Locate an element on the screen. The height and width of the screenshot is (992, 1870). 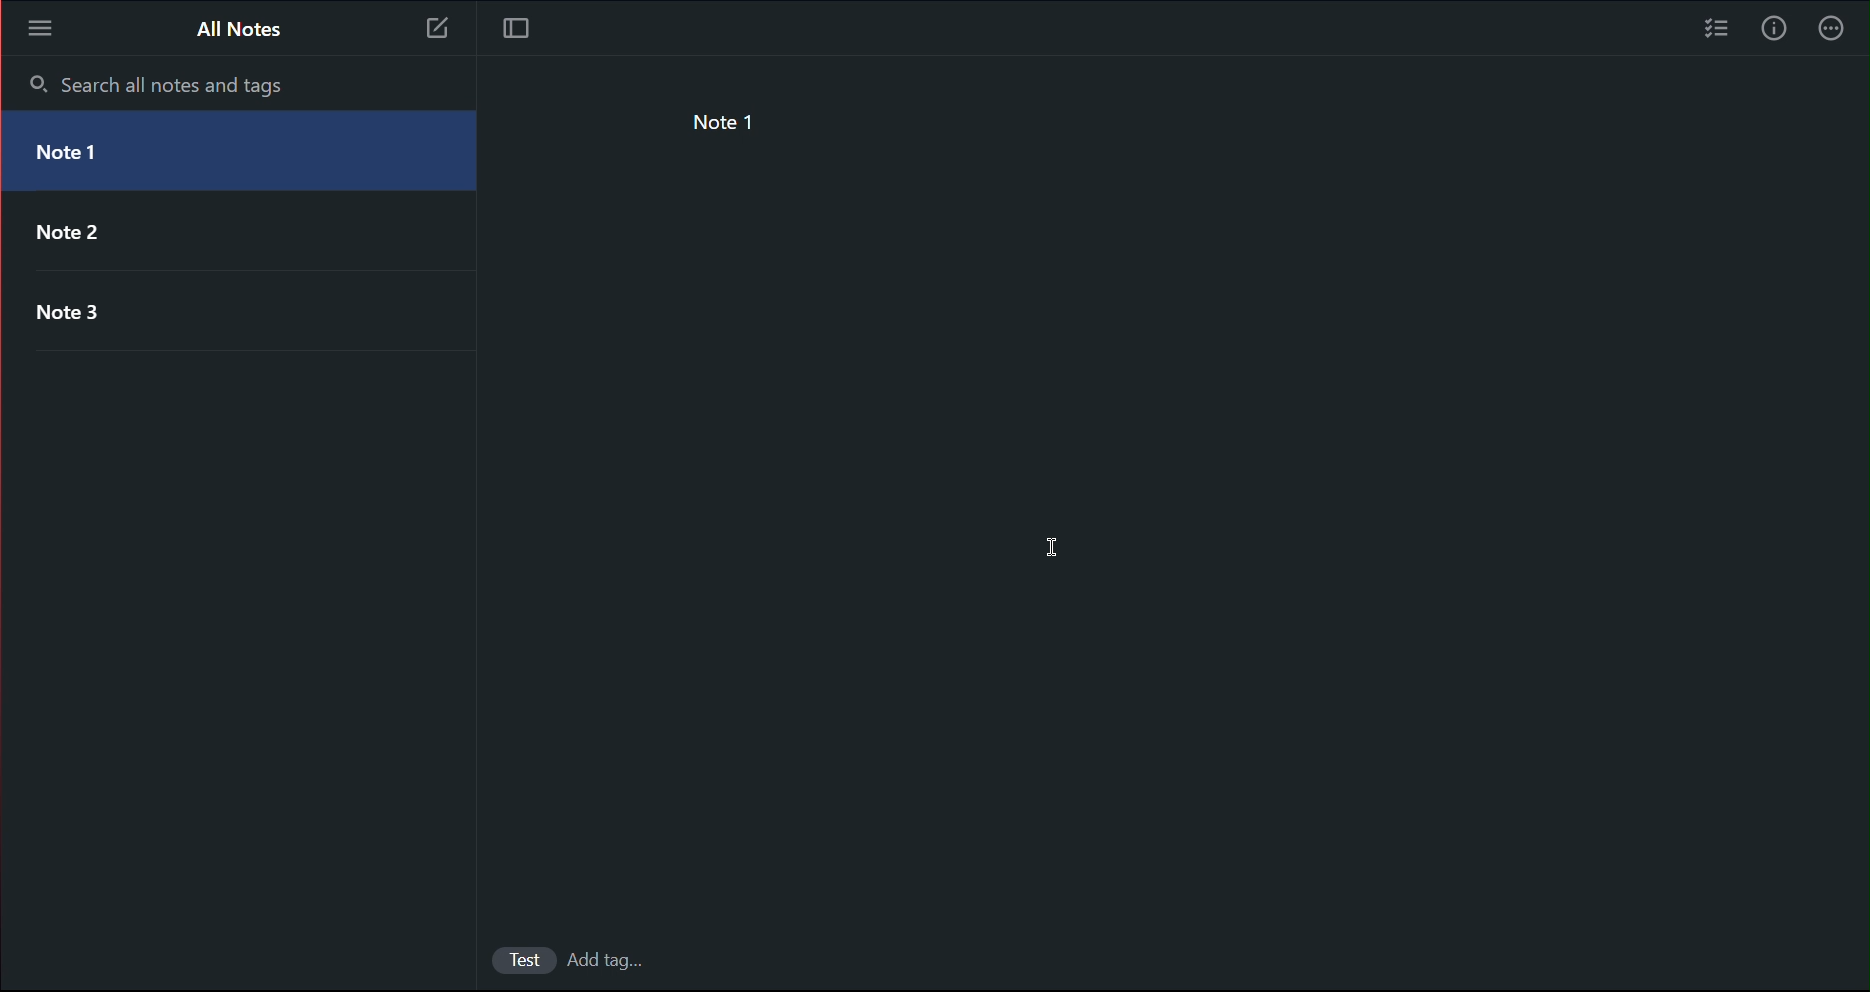
Cursor is located at coordinates (1054, 548).